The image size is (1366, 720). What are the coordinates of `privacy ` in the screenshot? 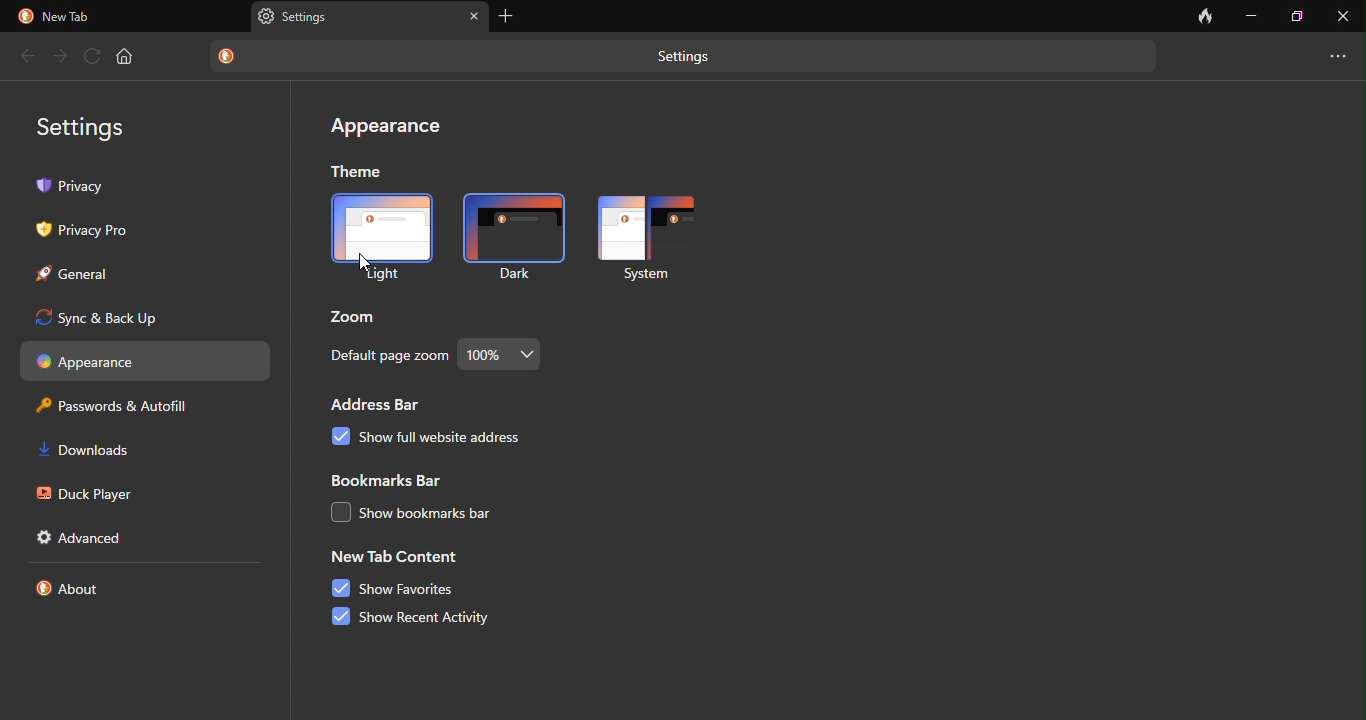 It's located at (150, 187).